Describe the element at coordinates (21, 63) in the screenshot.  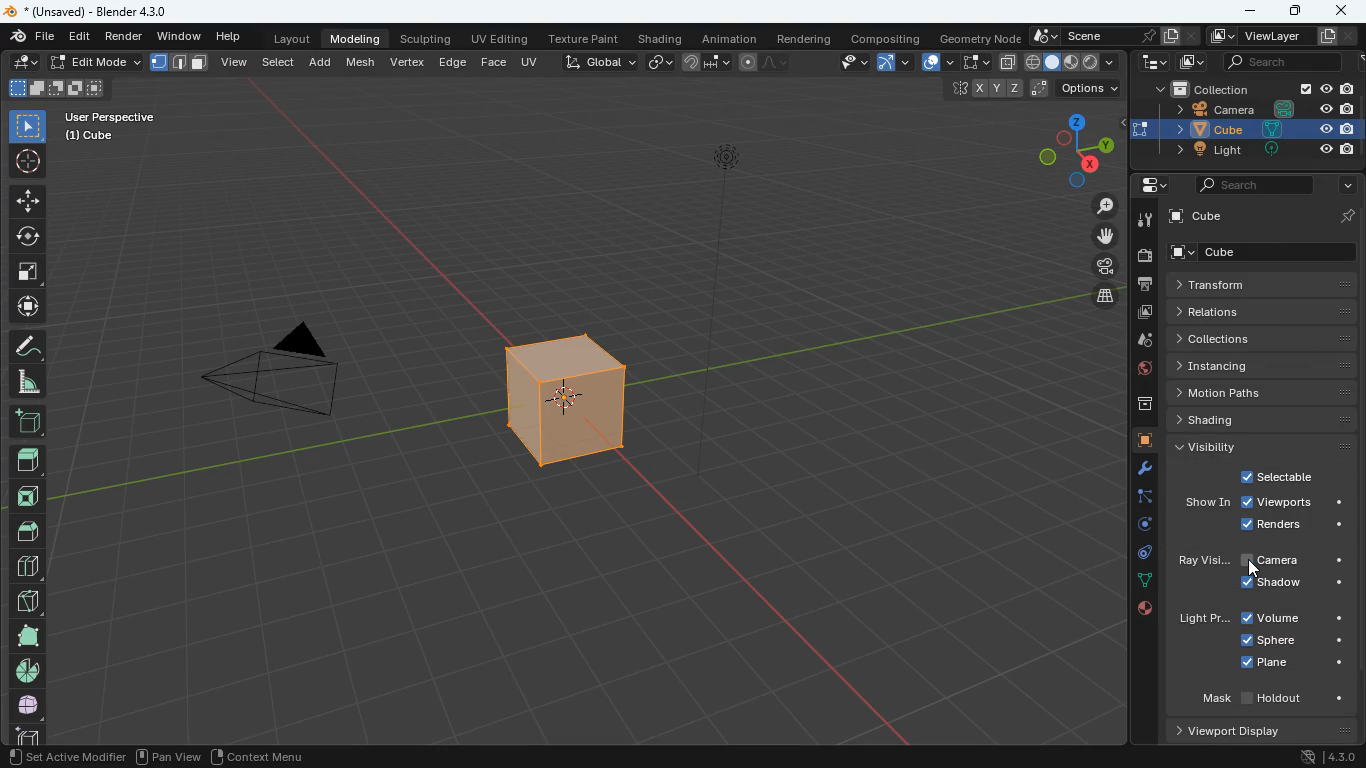
I see `edit` at that location.